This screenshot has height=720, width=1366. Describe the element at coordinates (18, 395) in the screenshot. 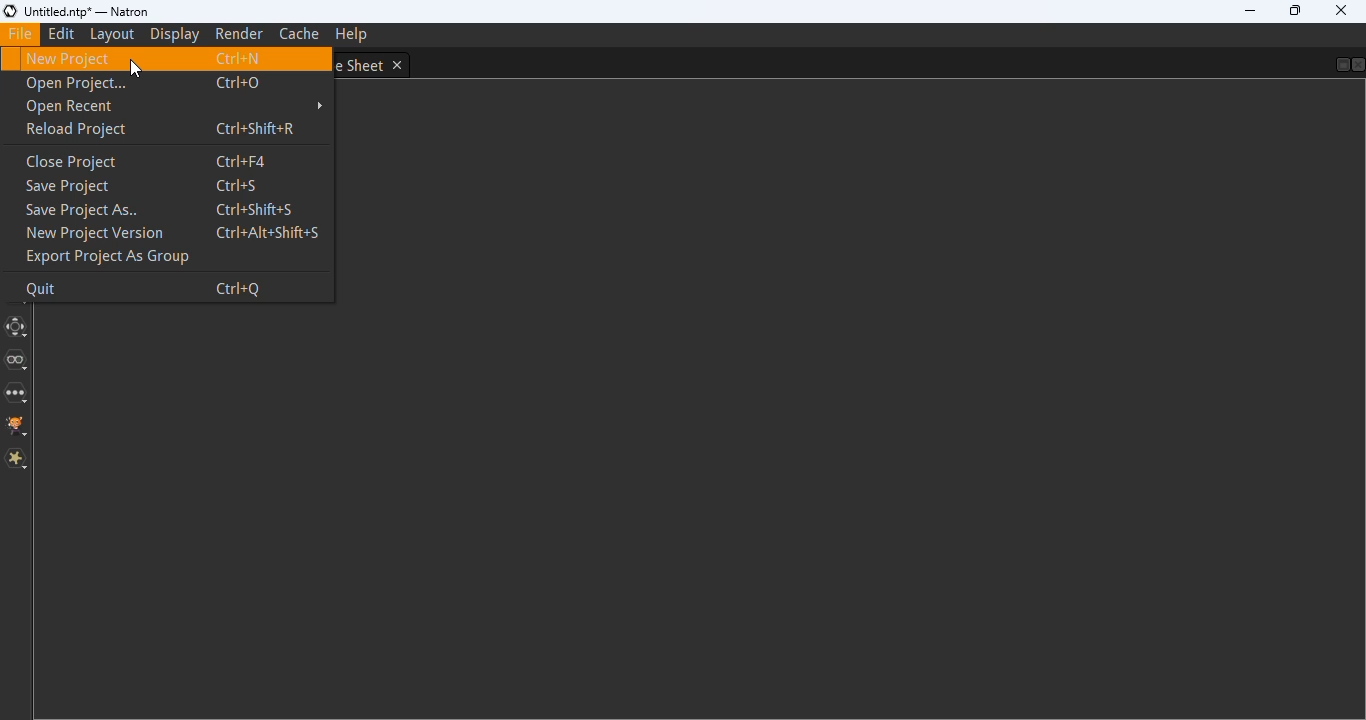

I see `other` at that location.